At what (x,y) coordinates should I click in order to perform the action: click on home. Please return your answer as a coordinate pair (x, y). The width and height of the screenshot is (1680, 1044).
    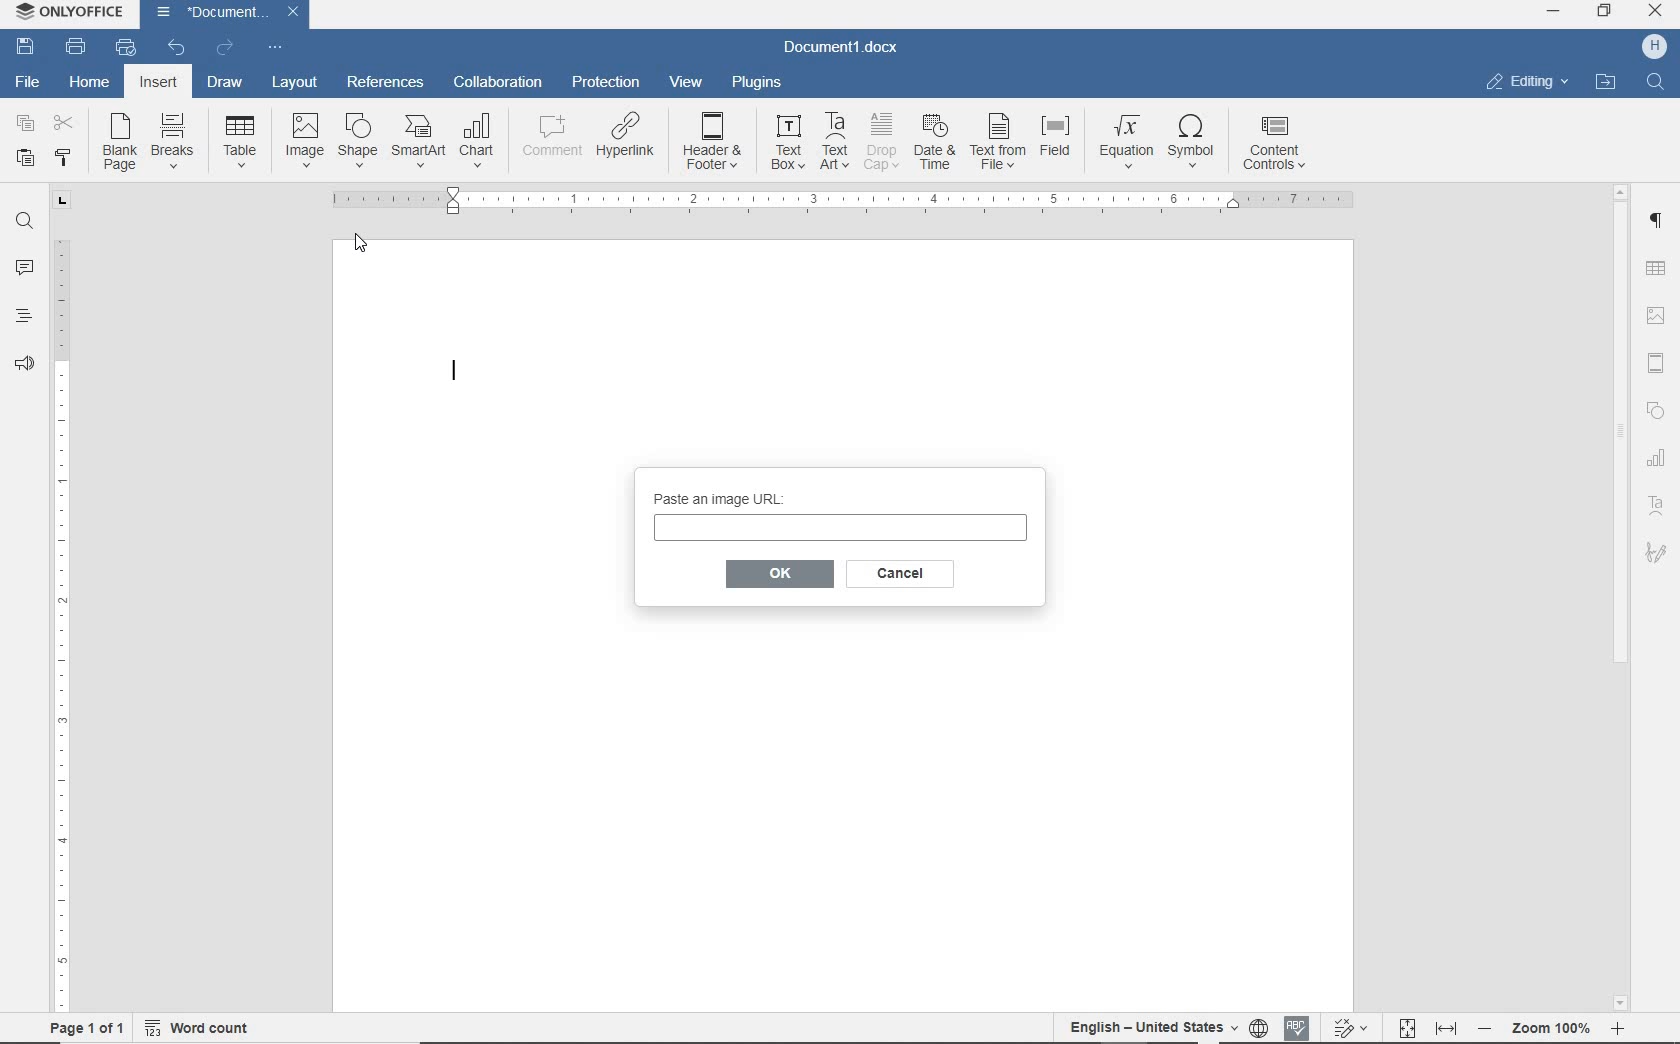
    Looking at the image, I should click on (88, 87).